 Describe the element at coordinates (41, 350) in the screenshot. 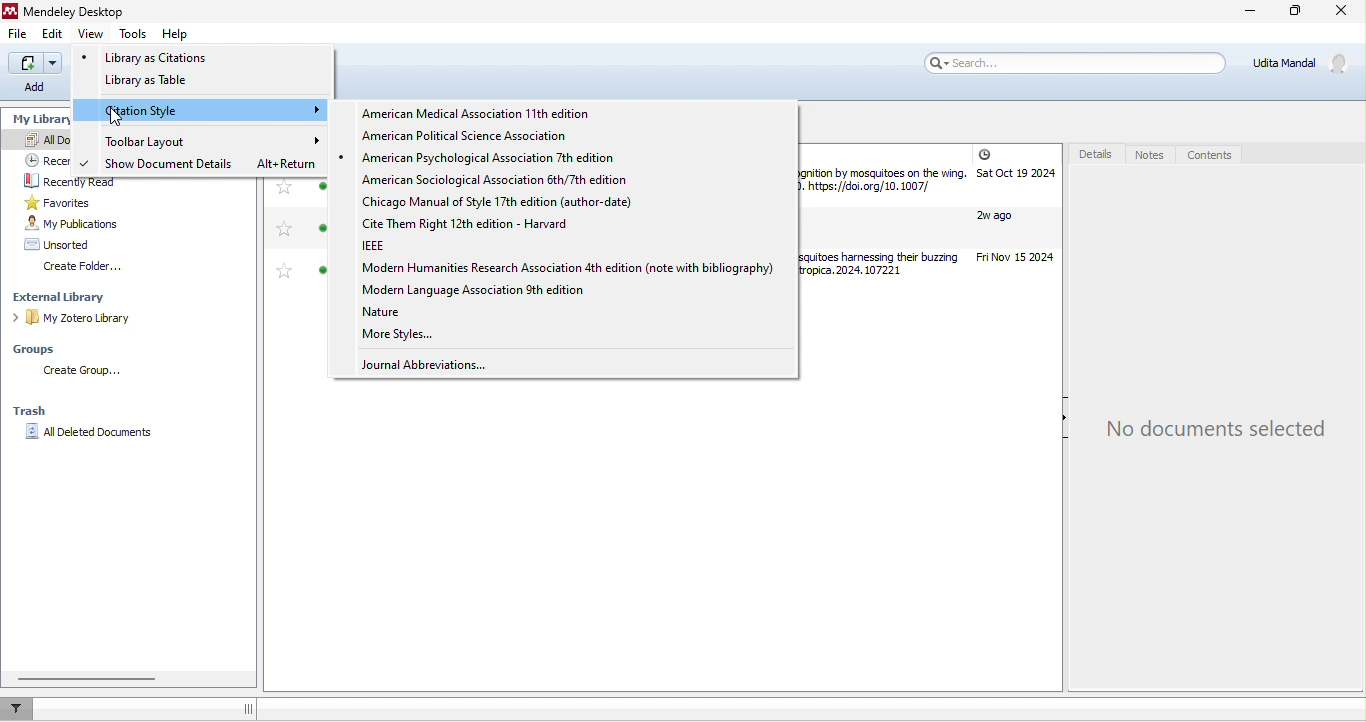

I see `groups` at that location.